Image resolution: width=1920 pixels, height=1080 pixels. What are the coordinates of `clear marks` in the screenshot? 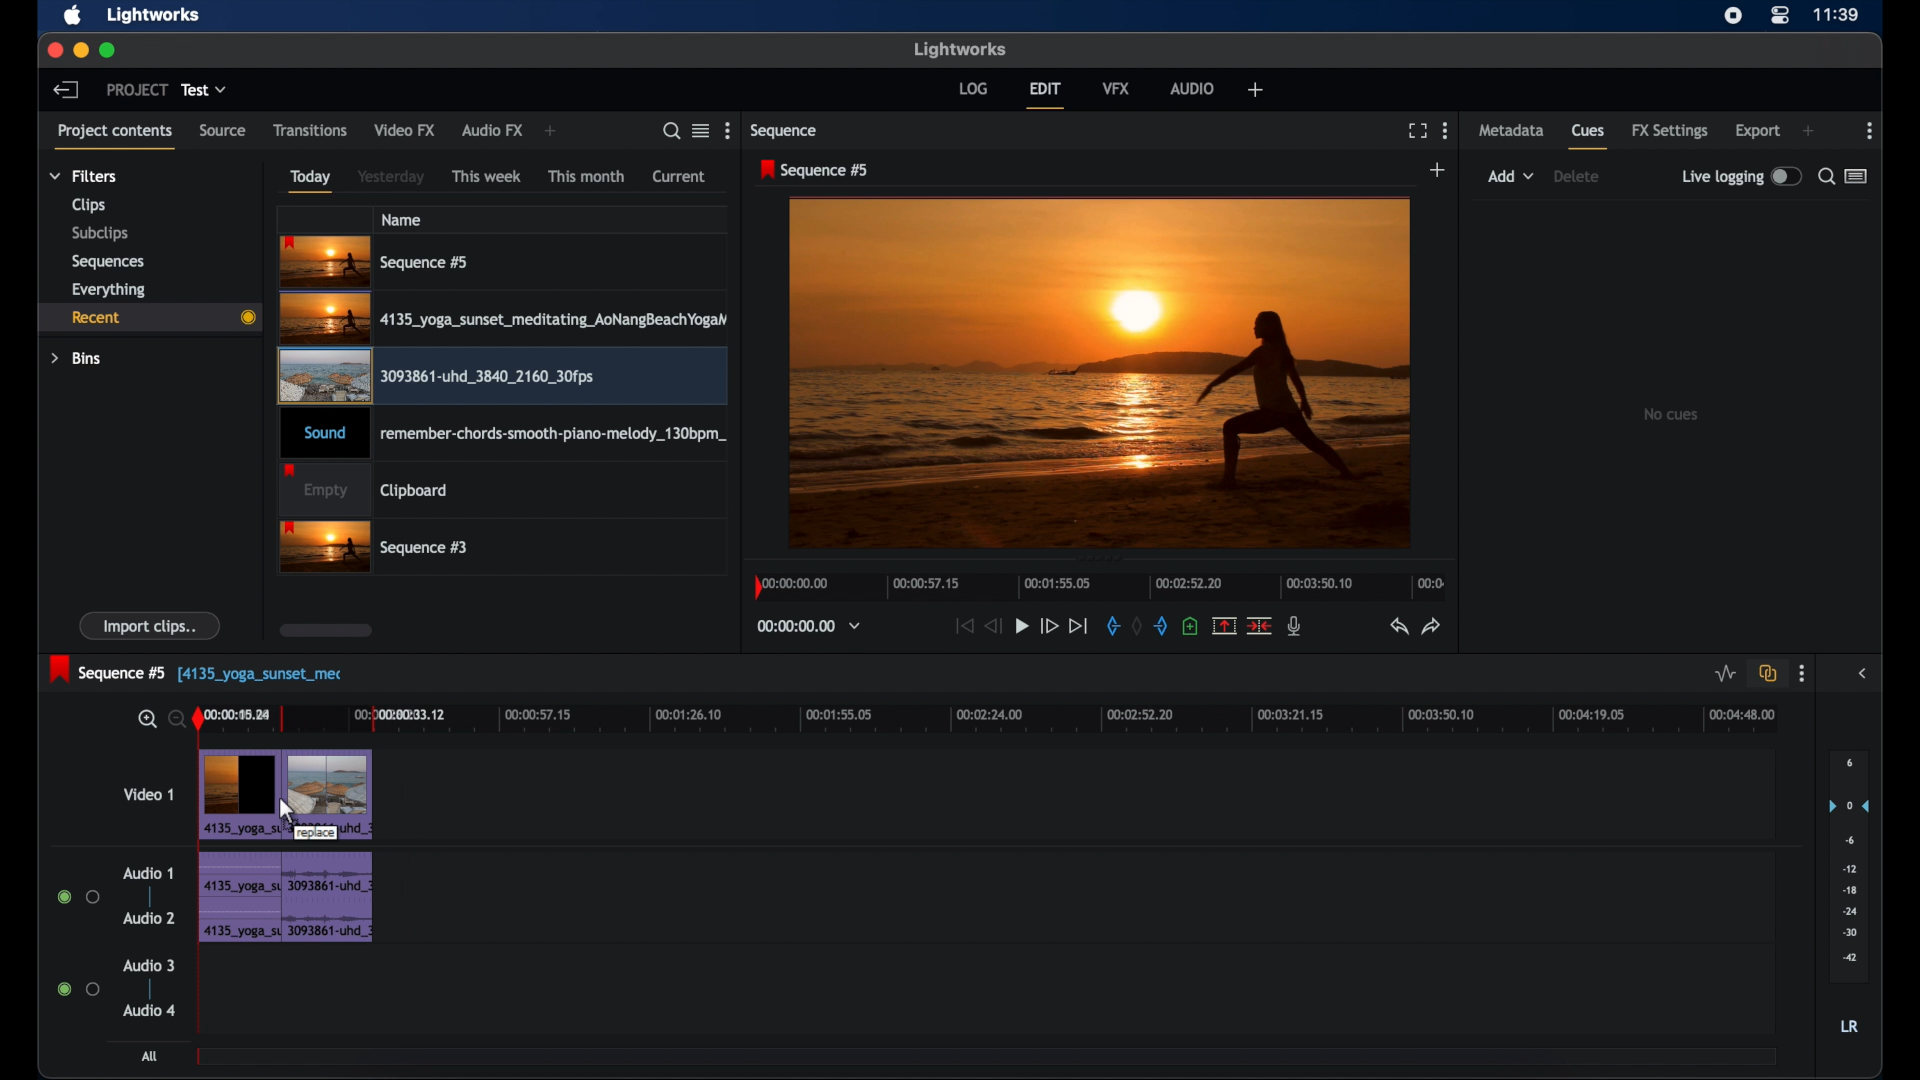 It's located at (1135, 625).